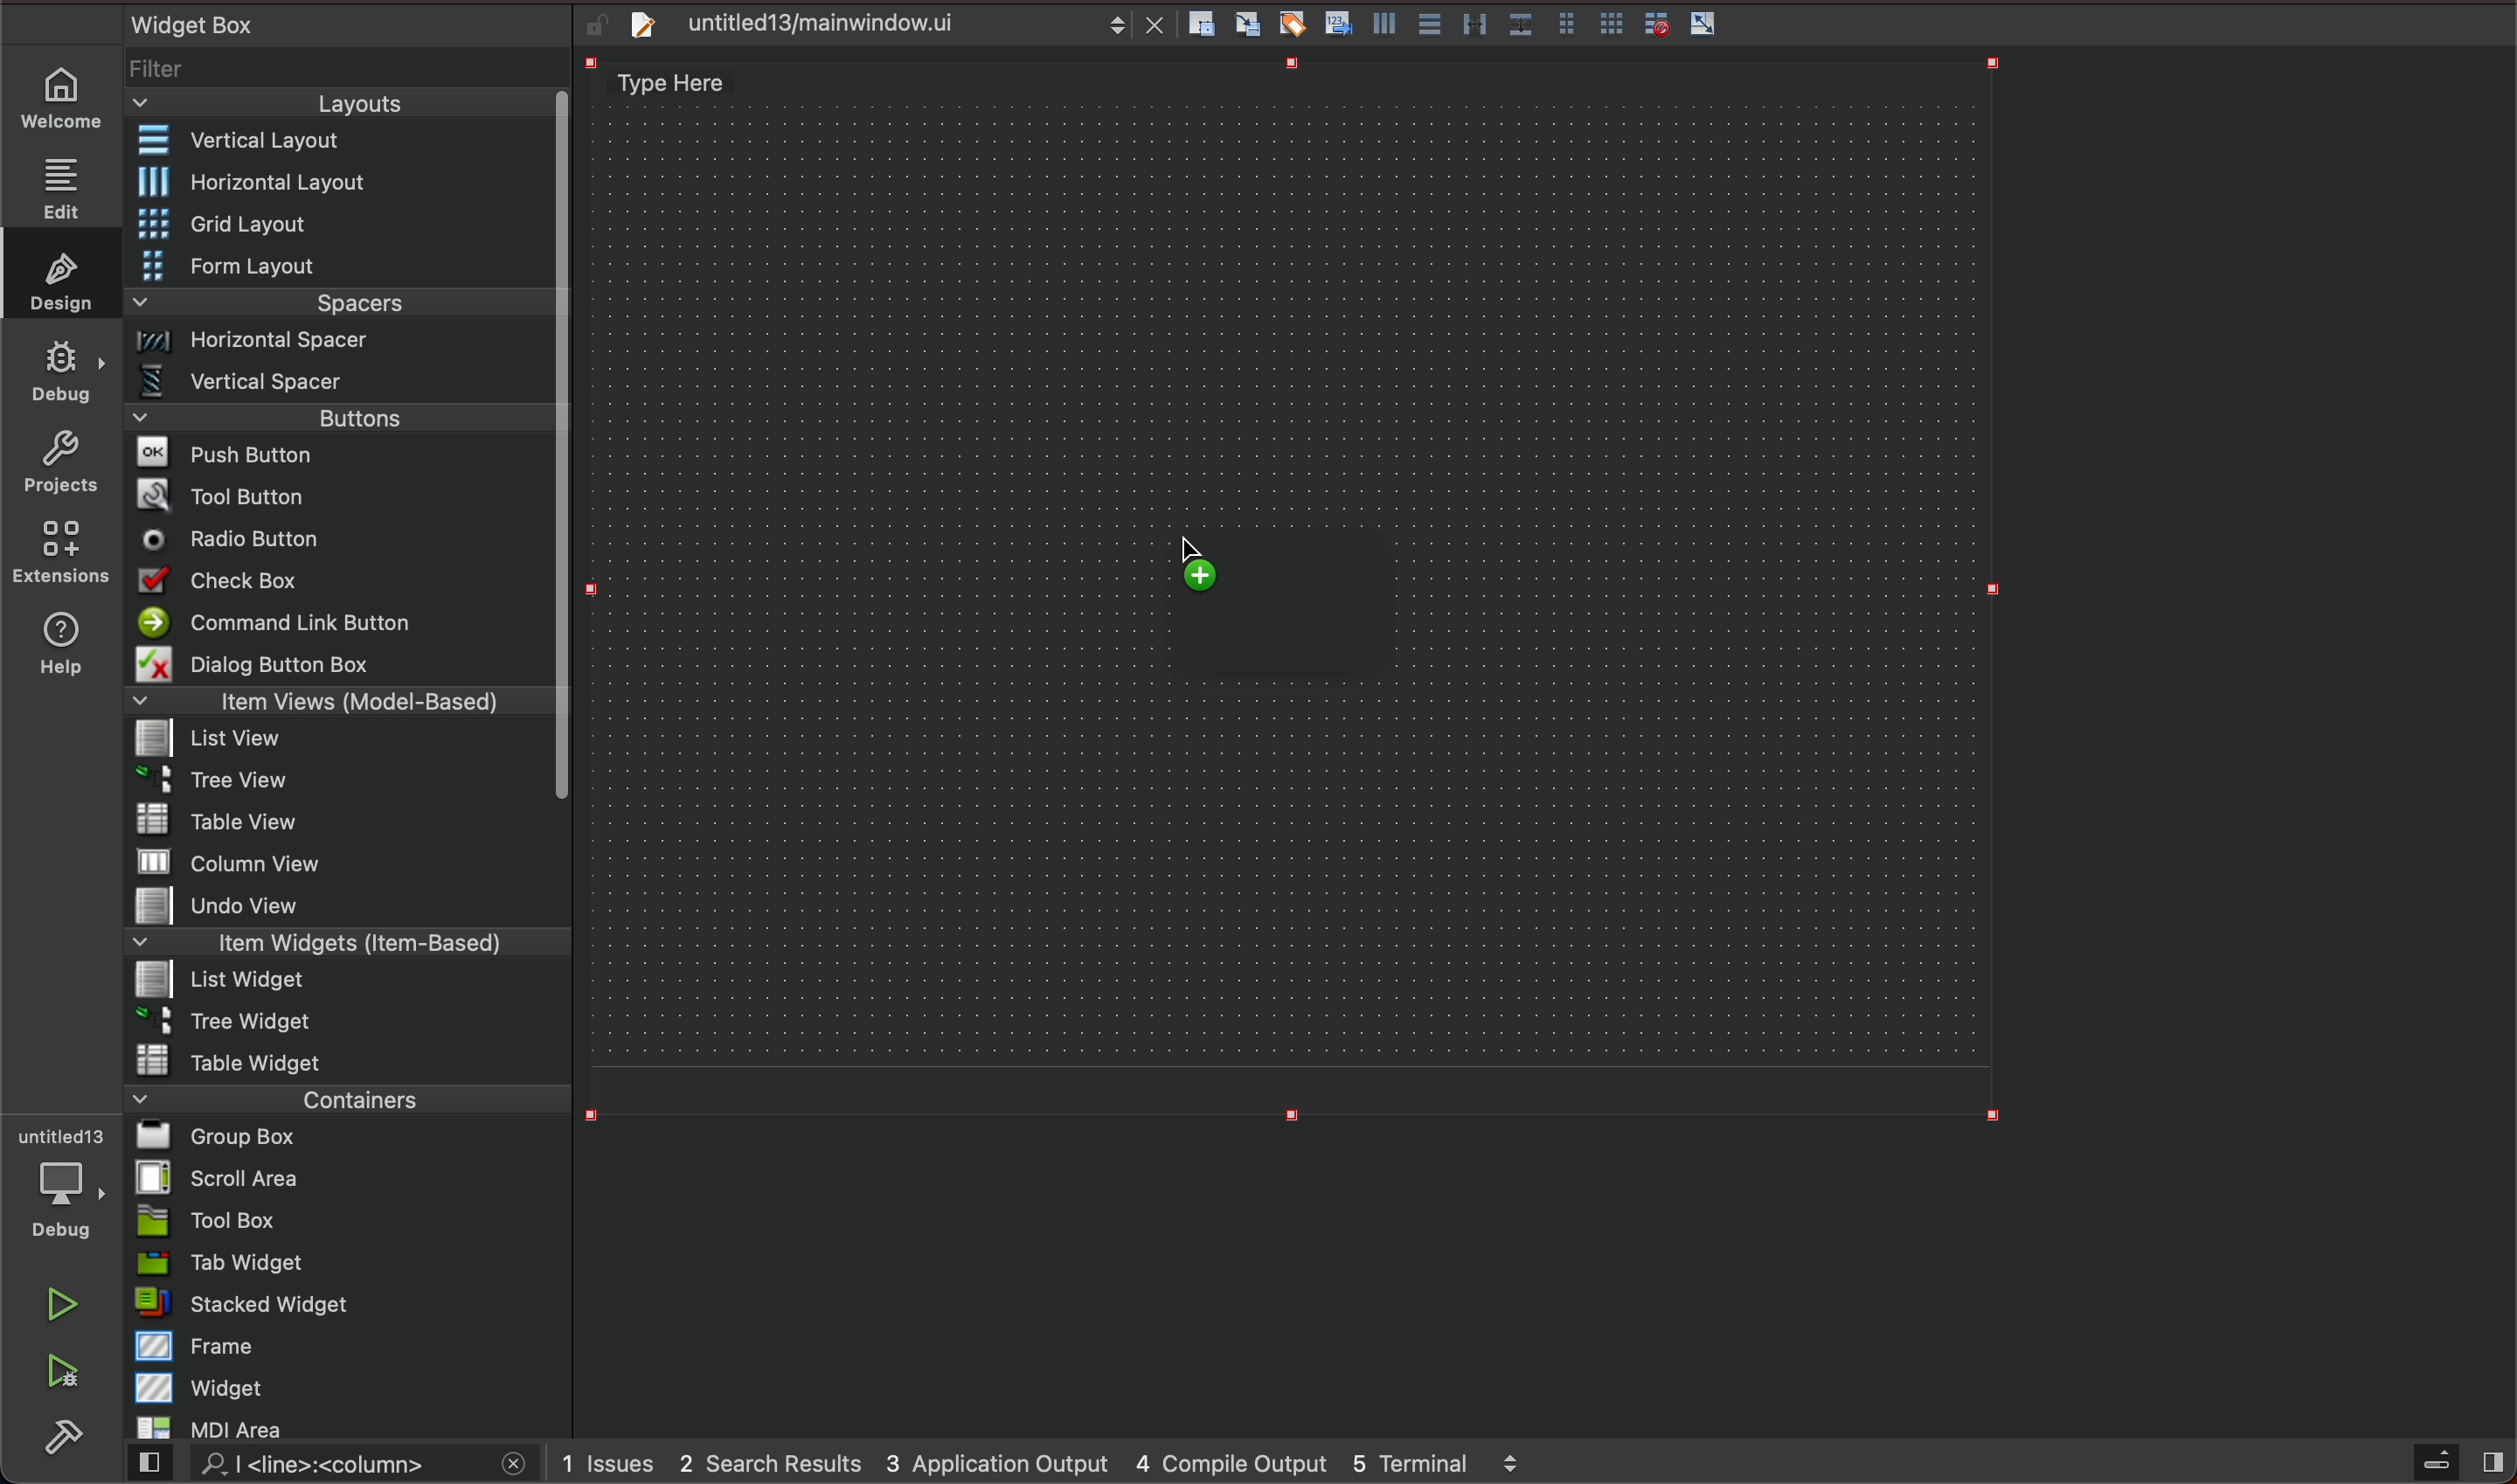  I want to click on edit, so click(65, 181).